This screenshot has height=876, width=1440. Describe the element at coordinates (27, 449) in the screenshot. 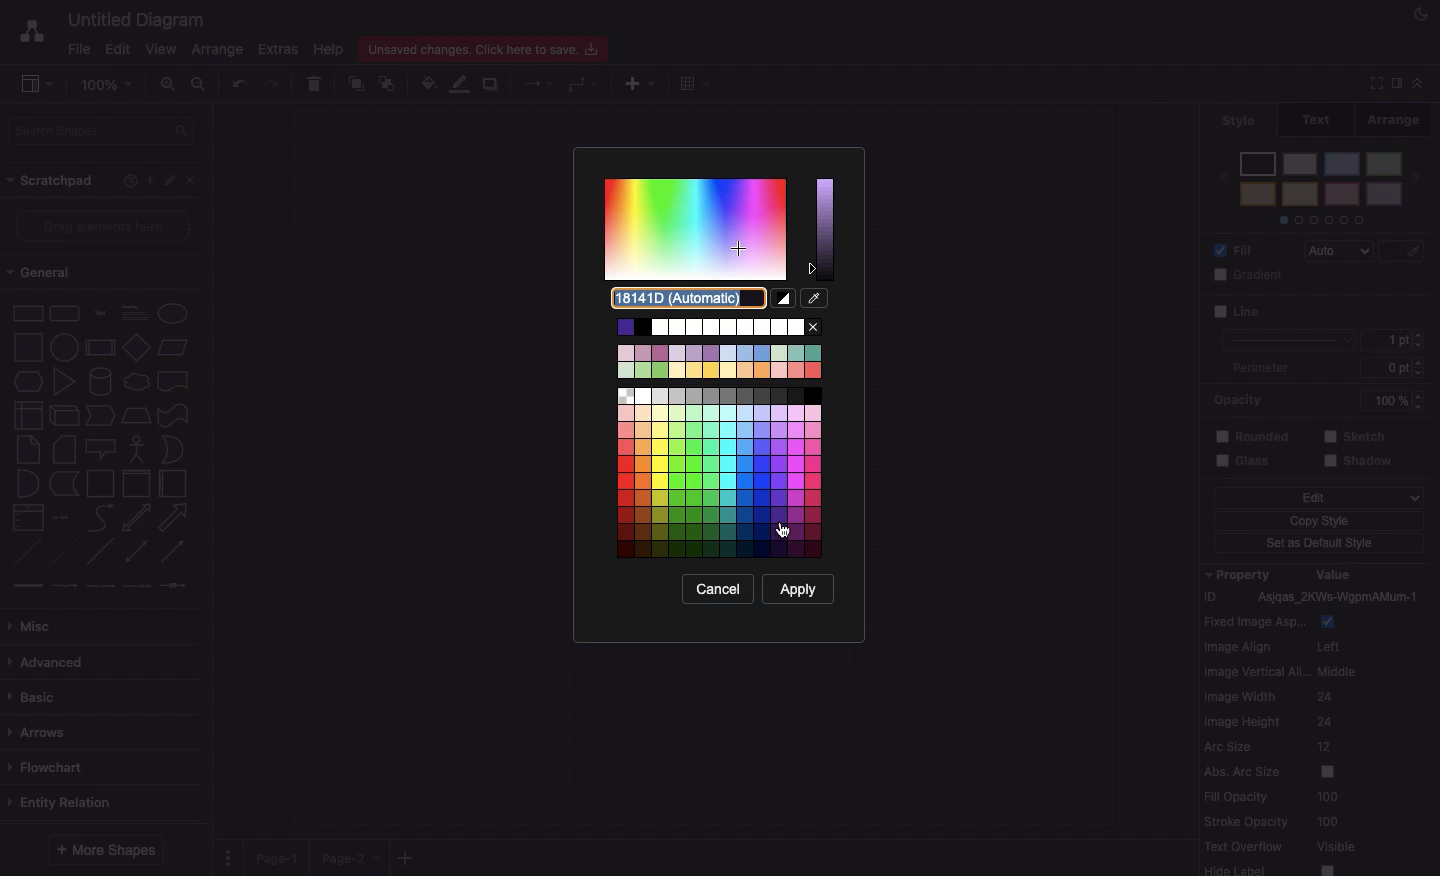

I see `note` at that location.